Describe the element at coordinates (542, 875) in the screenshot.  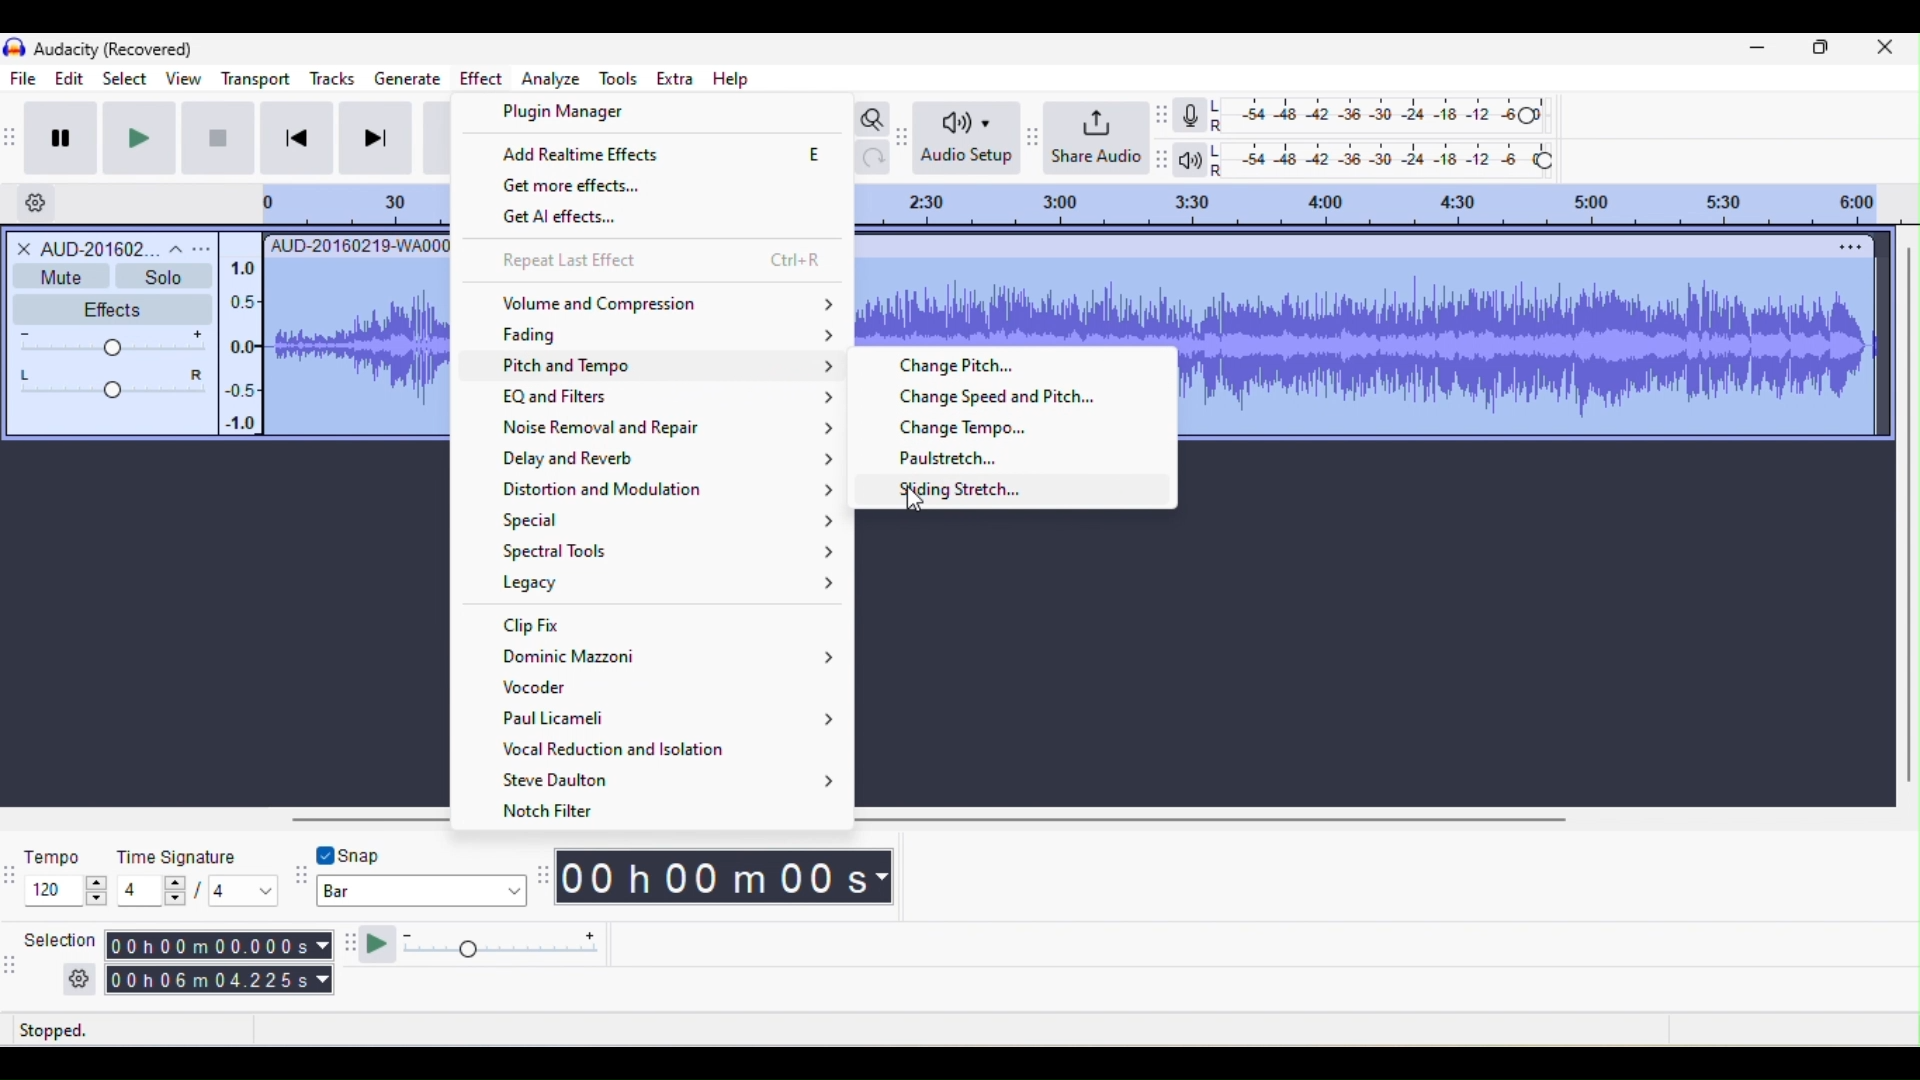
I see `audacity time toolbar` at that location.